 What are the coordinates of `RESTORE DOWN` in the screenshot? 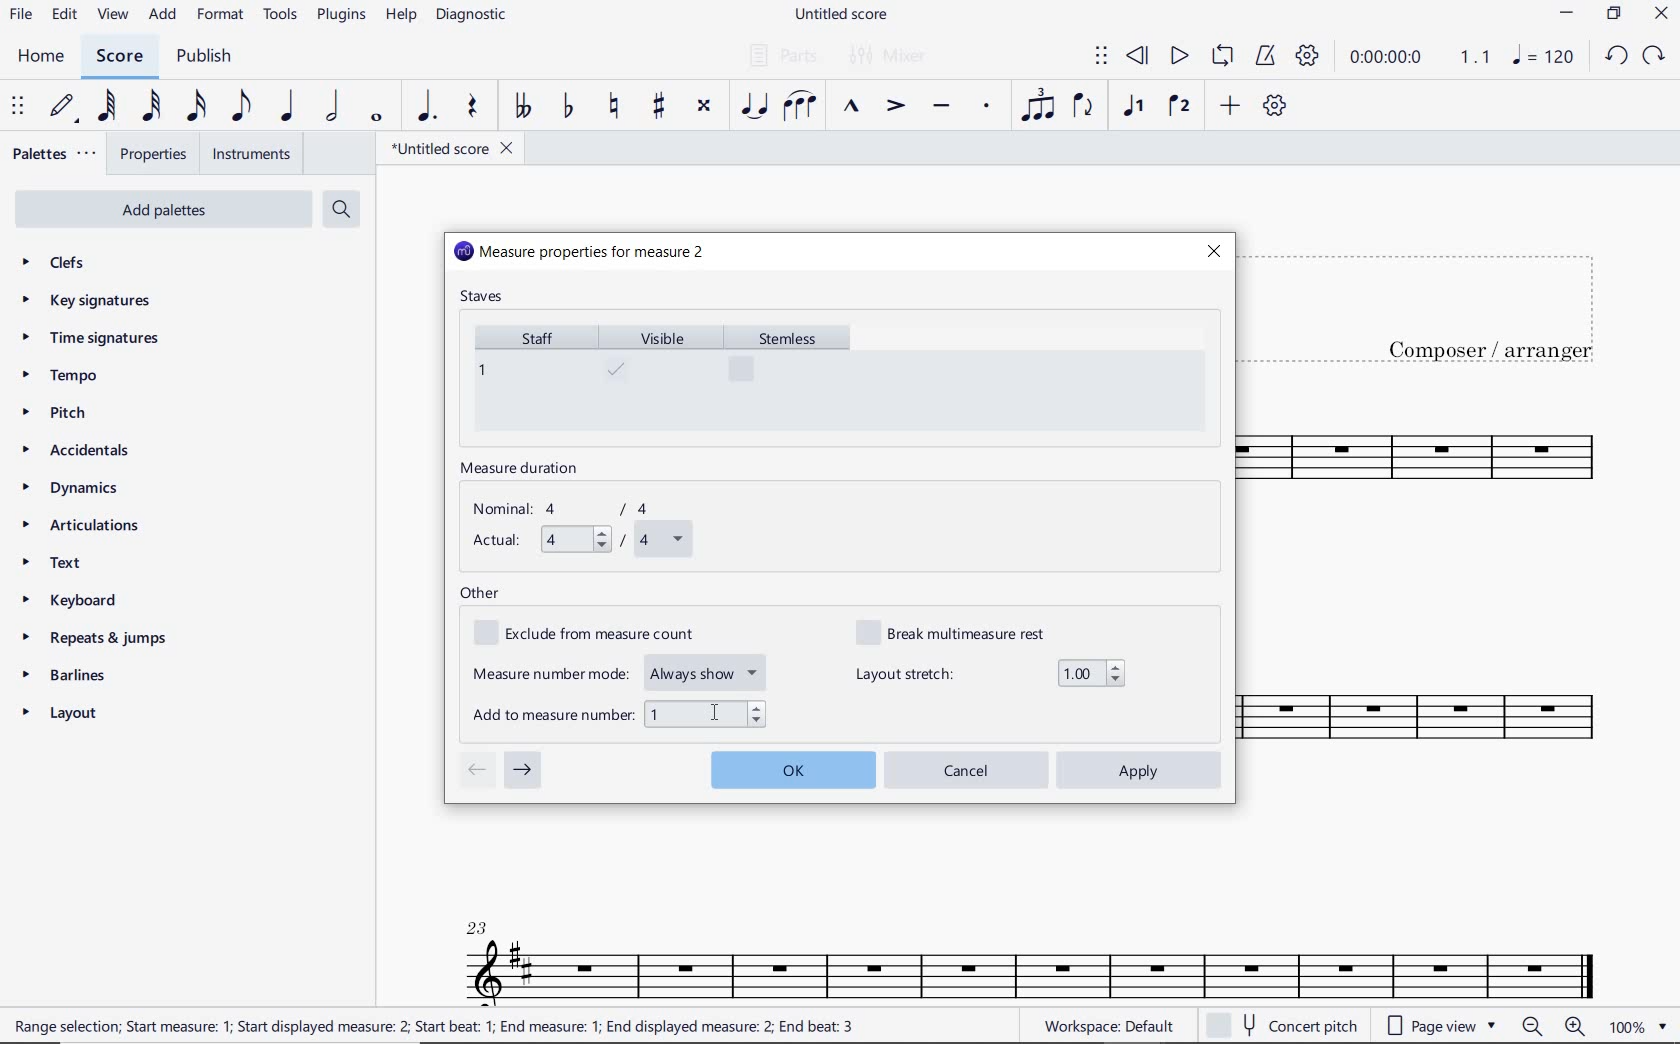 It's located at (1614, 16).